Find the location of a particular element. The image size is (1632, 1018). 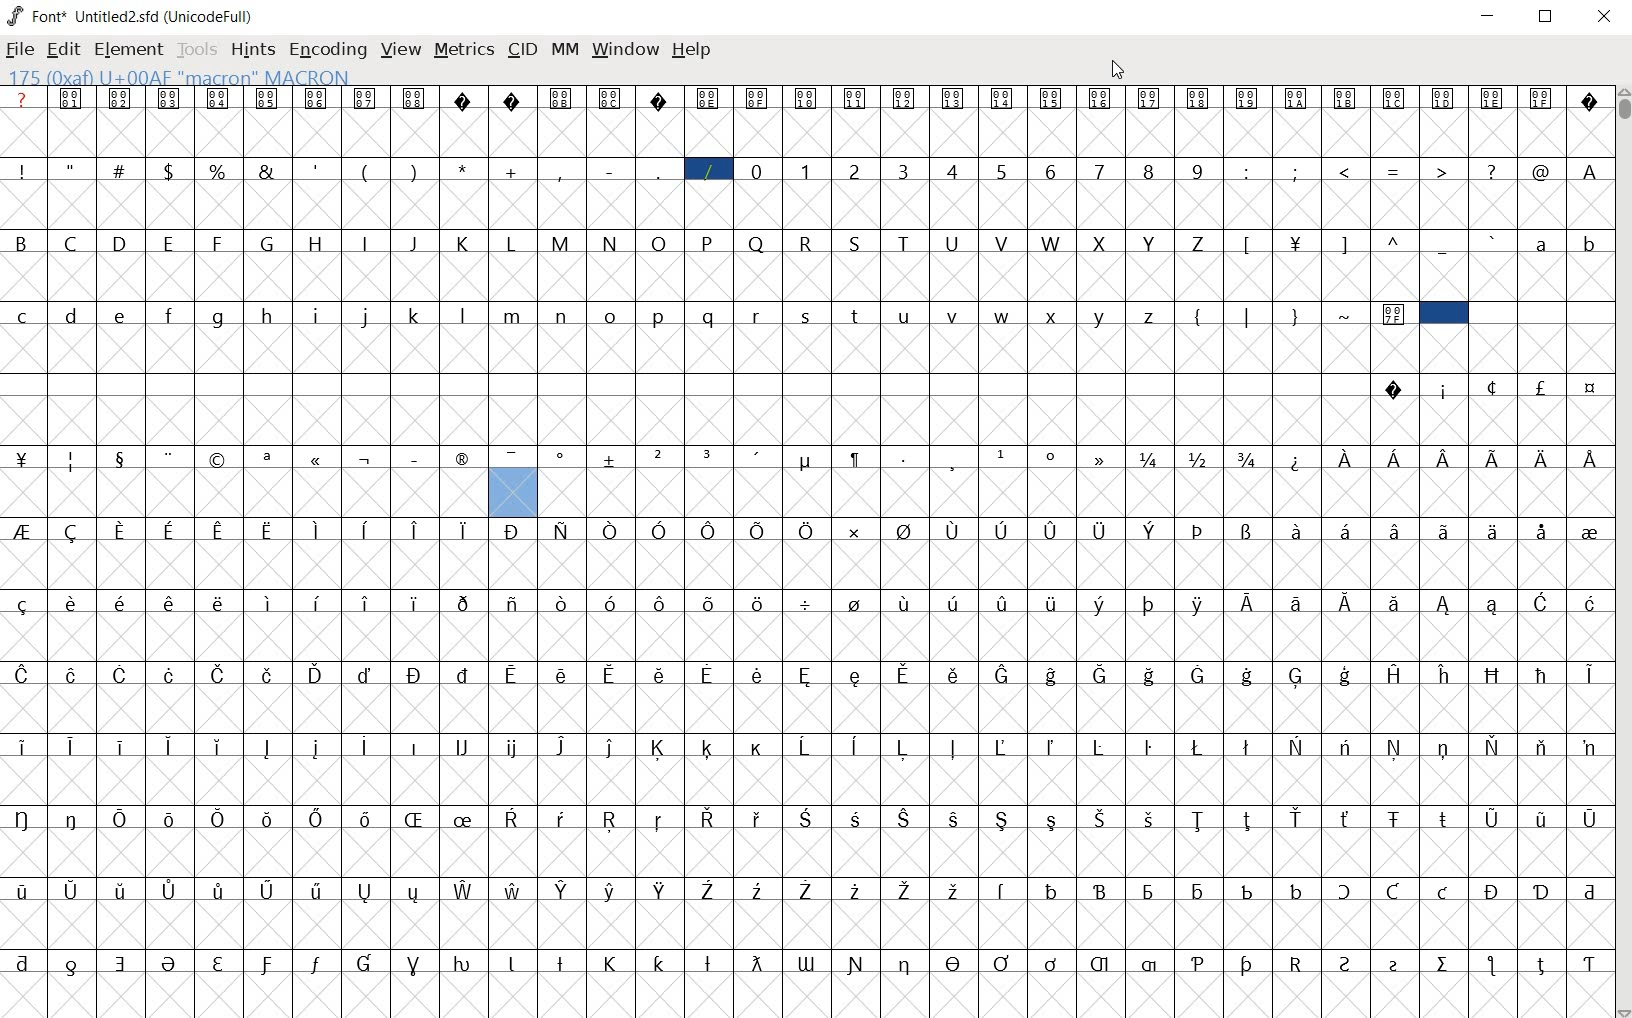

Symbol is located at coordinates (515, 961).